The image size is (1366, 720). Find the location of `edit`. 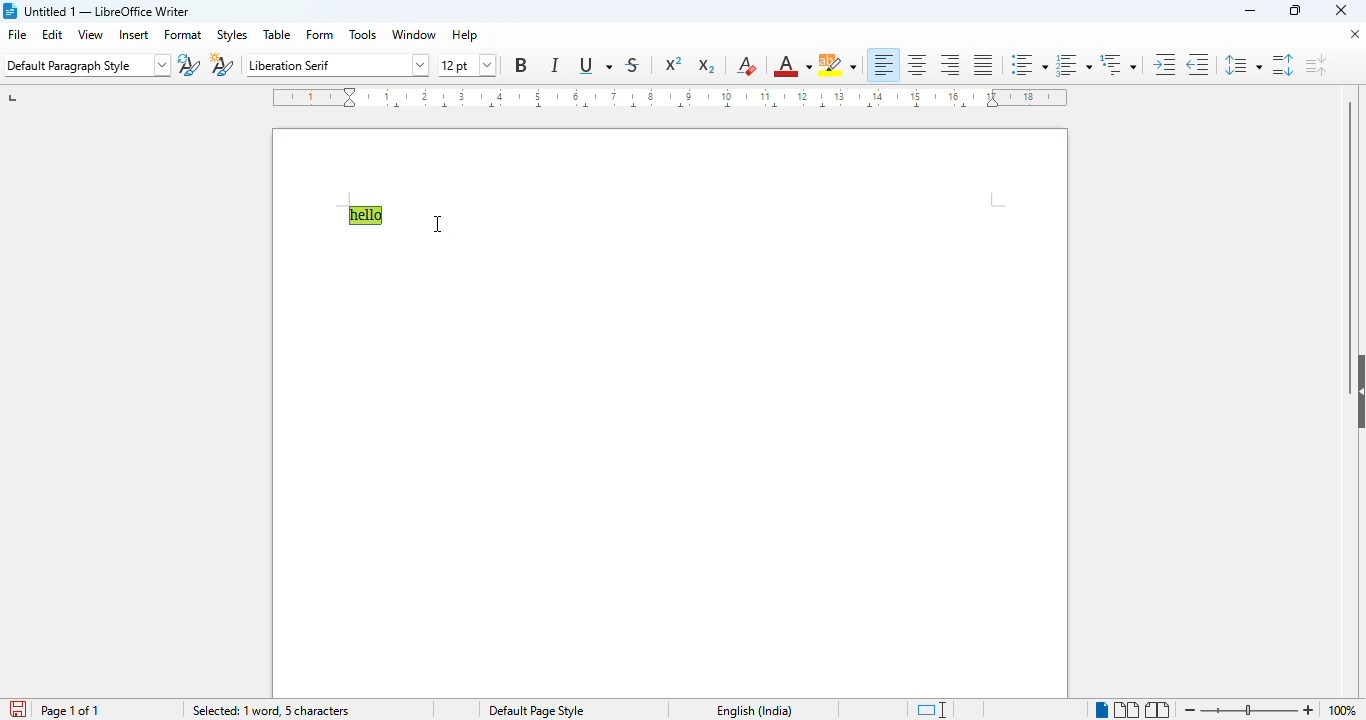

edit is located at coordinates (53, 34).